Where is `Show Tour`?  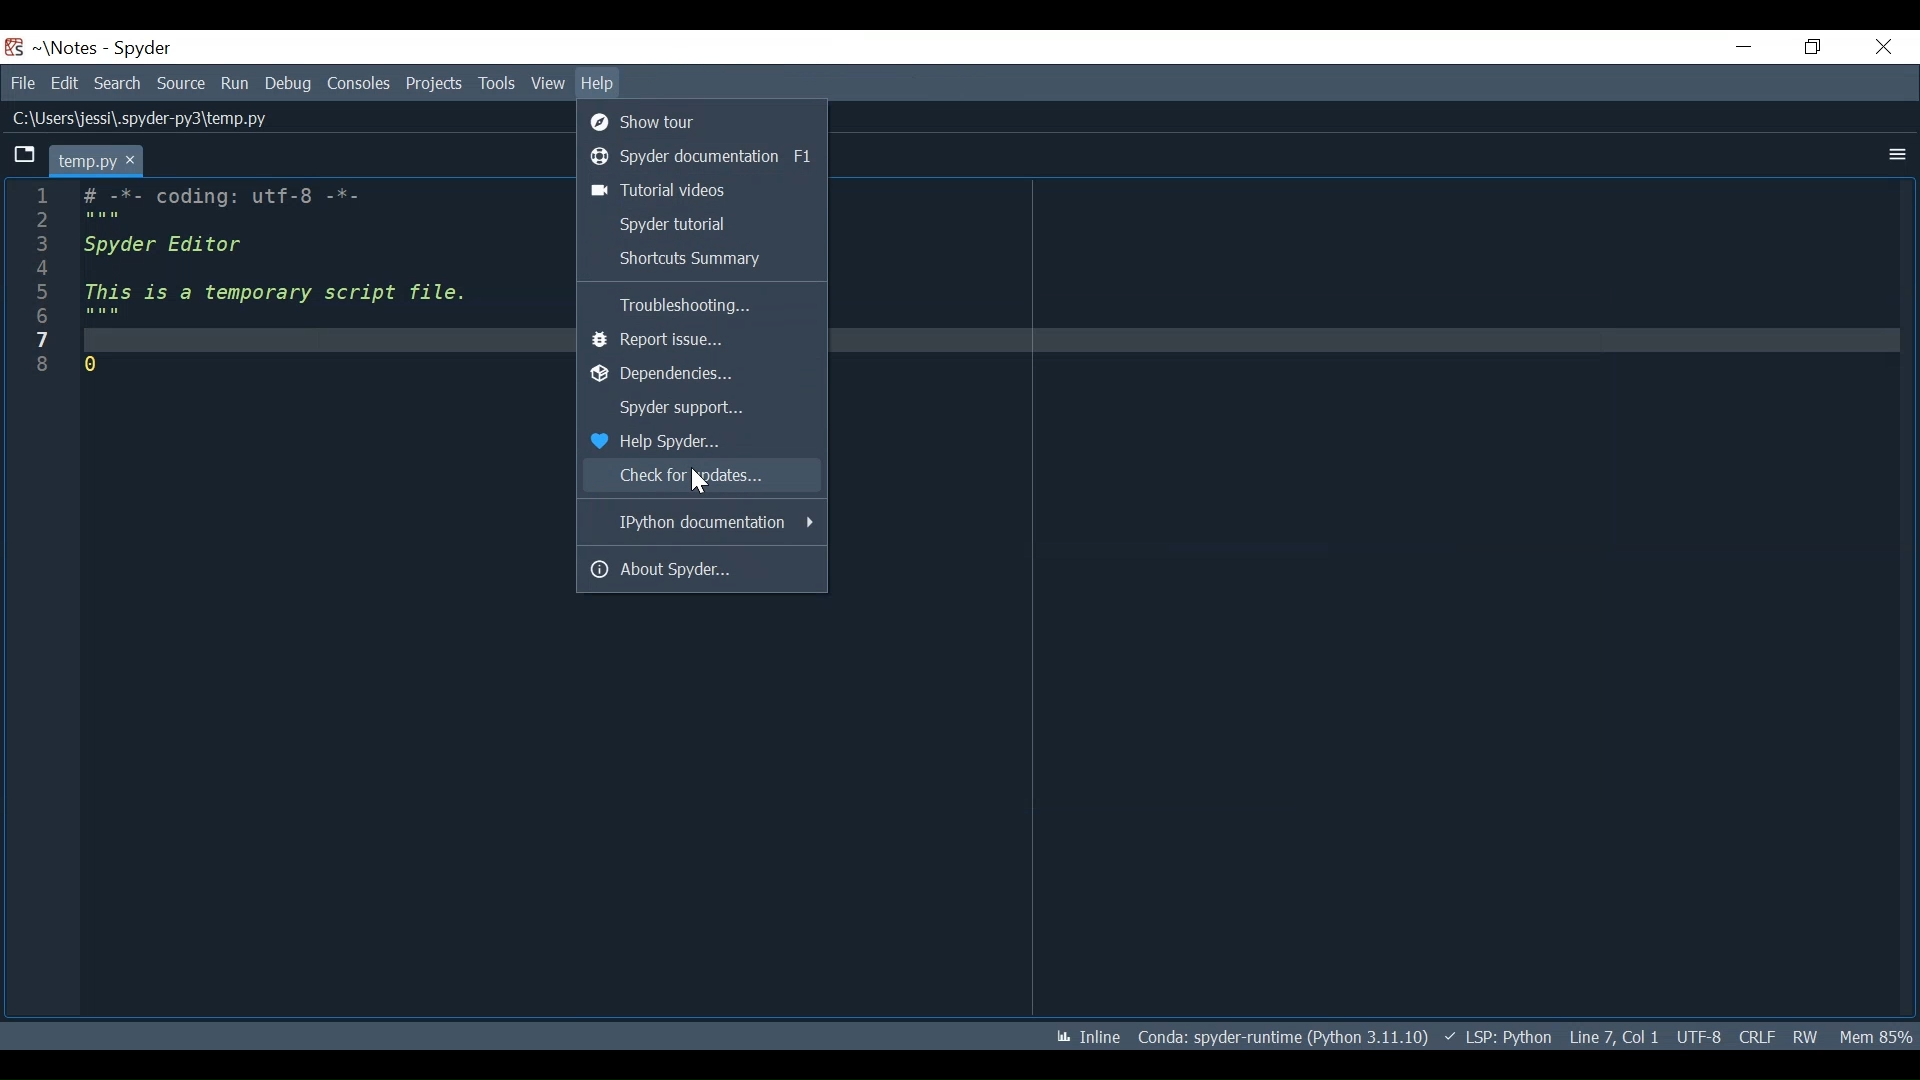
Show Tour is located at coordinates (700, 122).